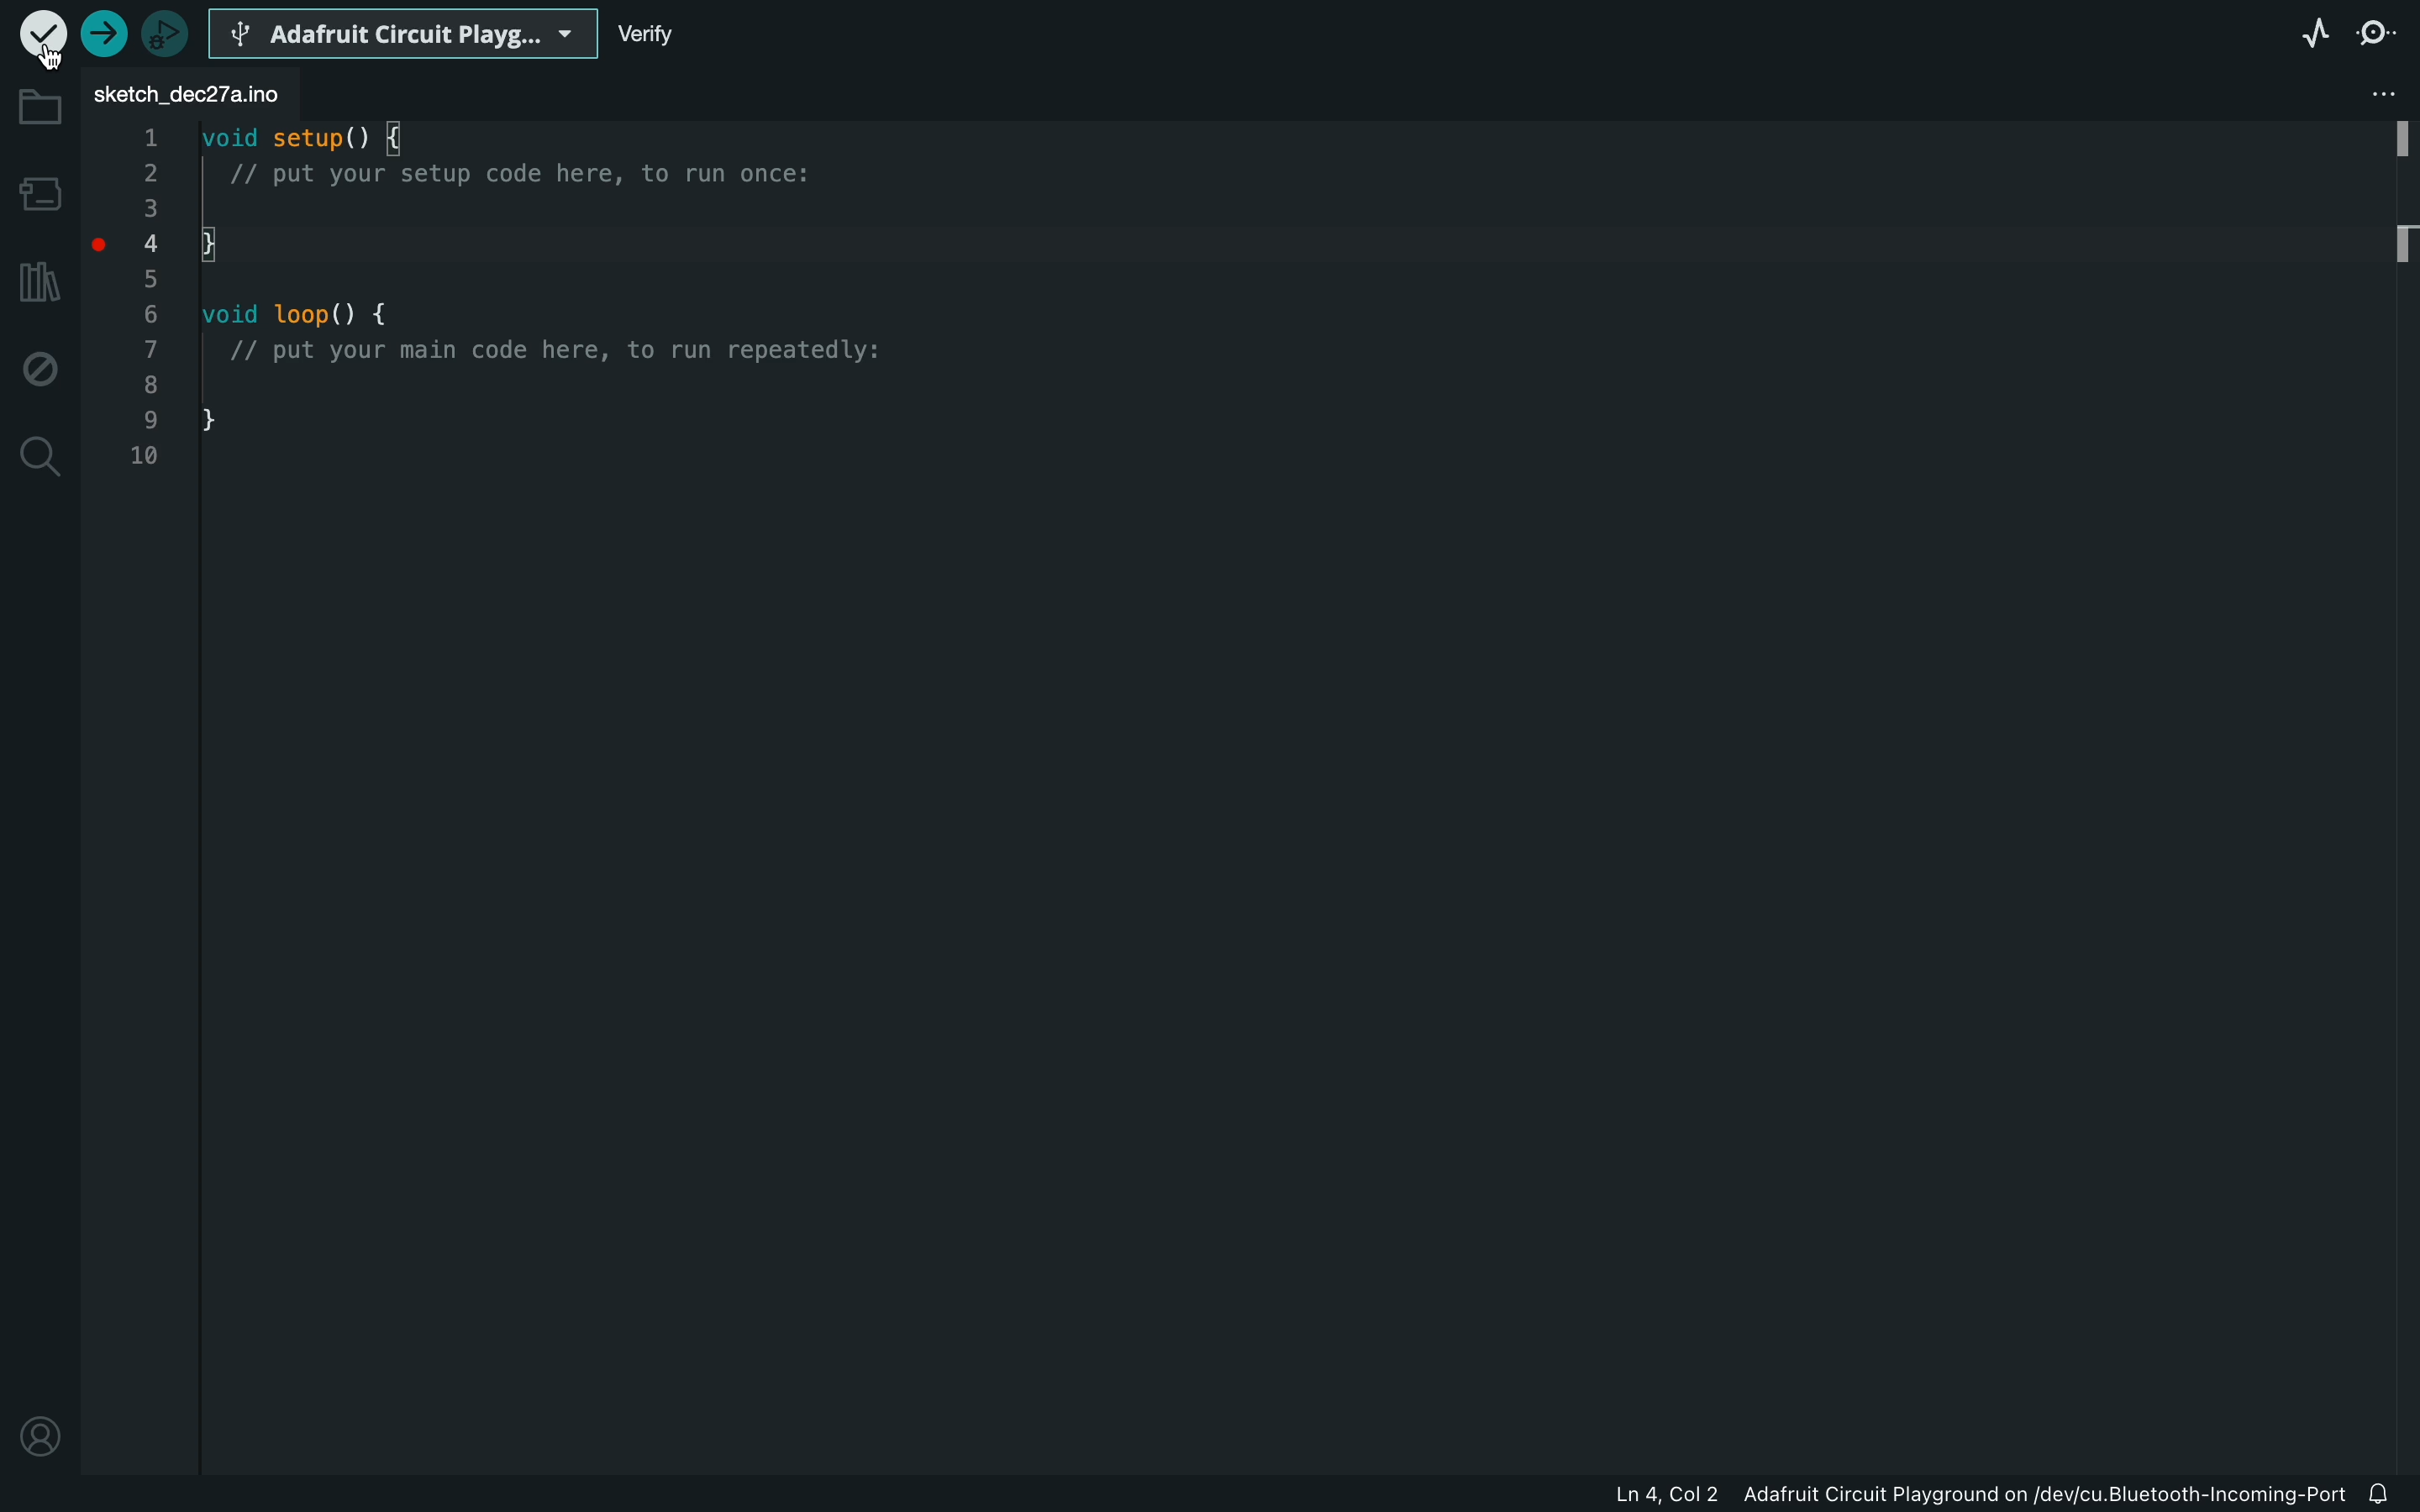  What do you see at coordinates (684, 36) in the screenshot?
I see `verify` at bounding box center [684, 36].